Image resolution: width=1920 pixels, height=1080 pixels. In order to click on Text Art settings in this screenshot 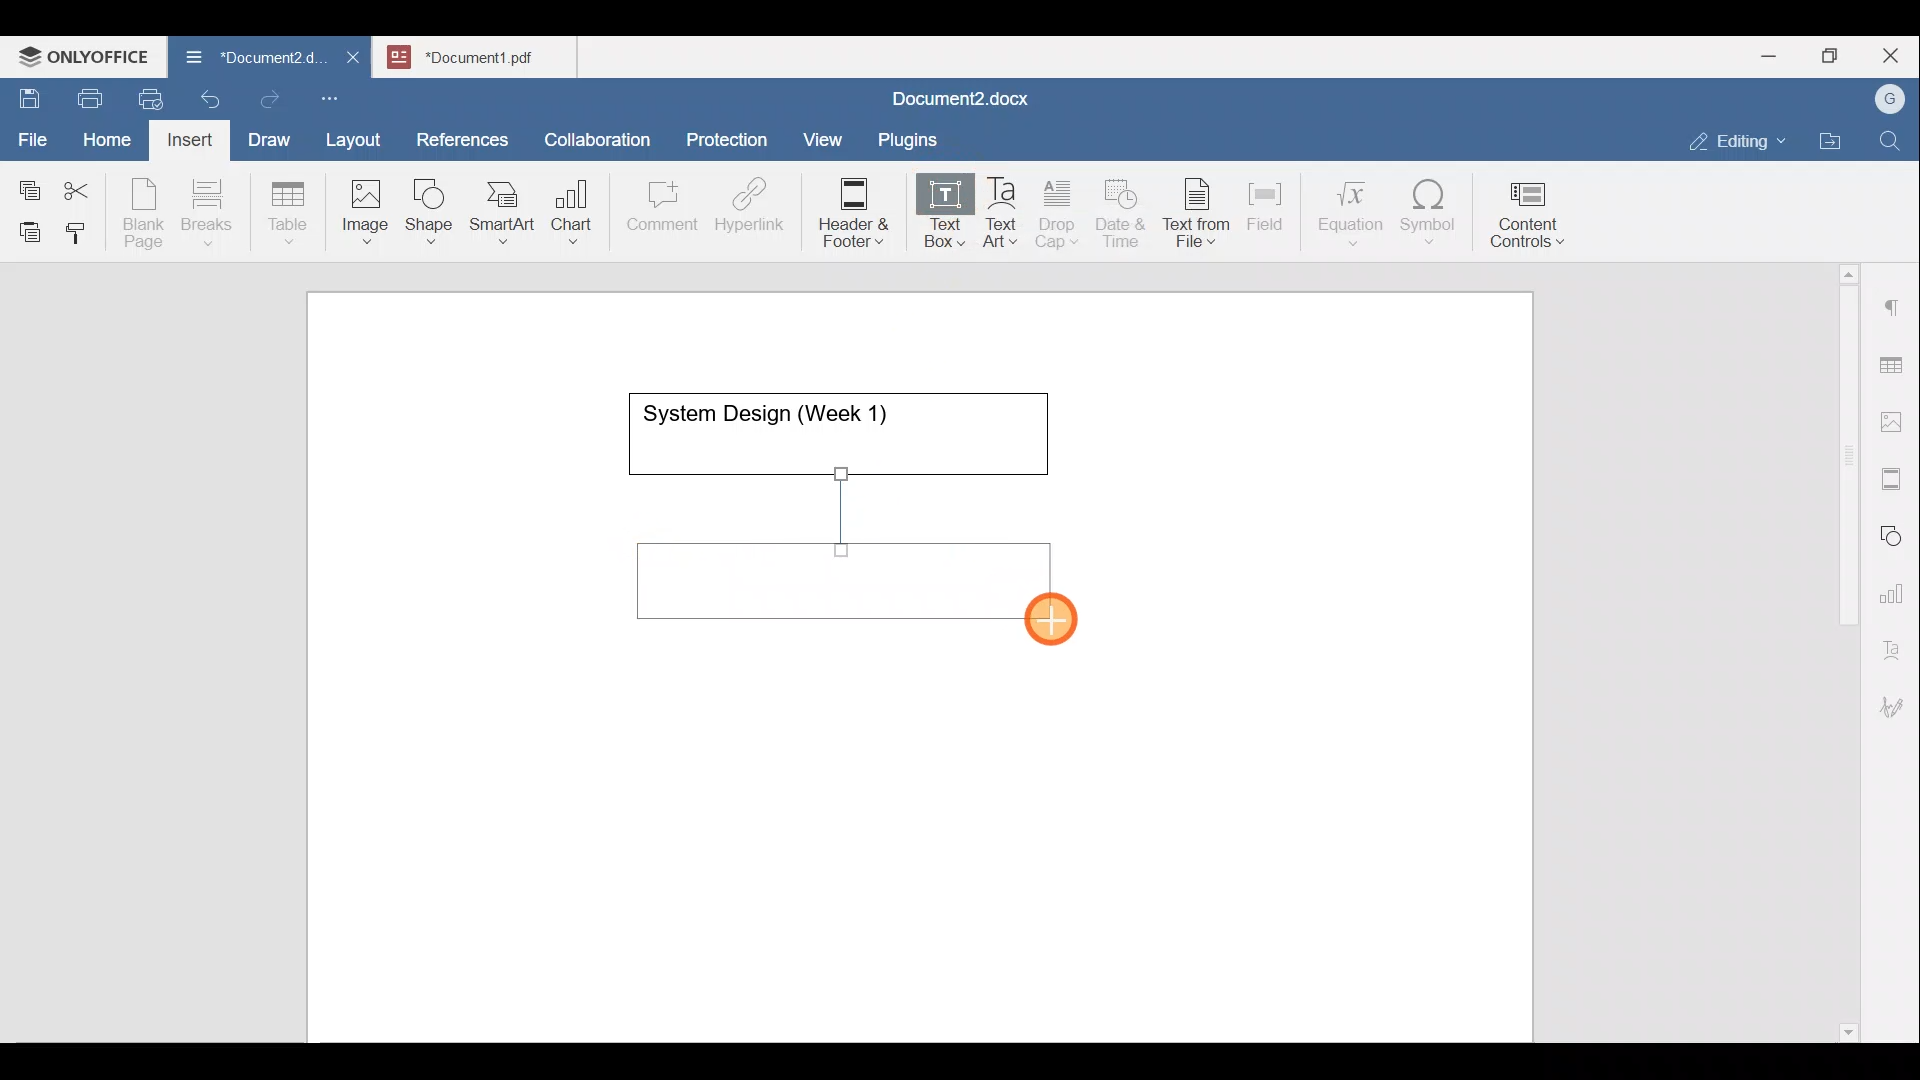, I will do `click(1894, 642)`.